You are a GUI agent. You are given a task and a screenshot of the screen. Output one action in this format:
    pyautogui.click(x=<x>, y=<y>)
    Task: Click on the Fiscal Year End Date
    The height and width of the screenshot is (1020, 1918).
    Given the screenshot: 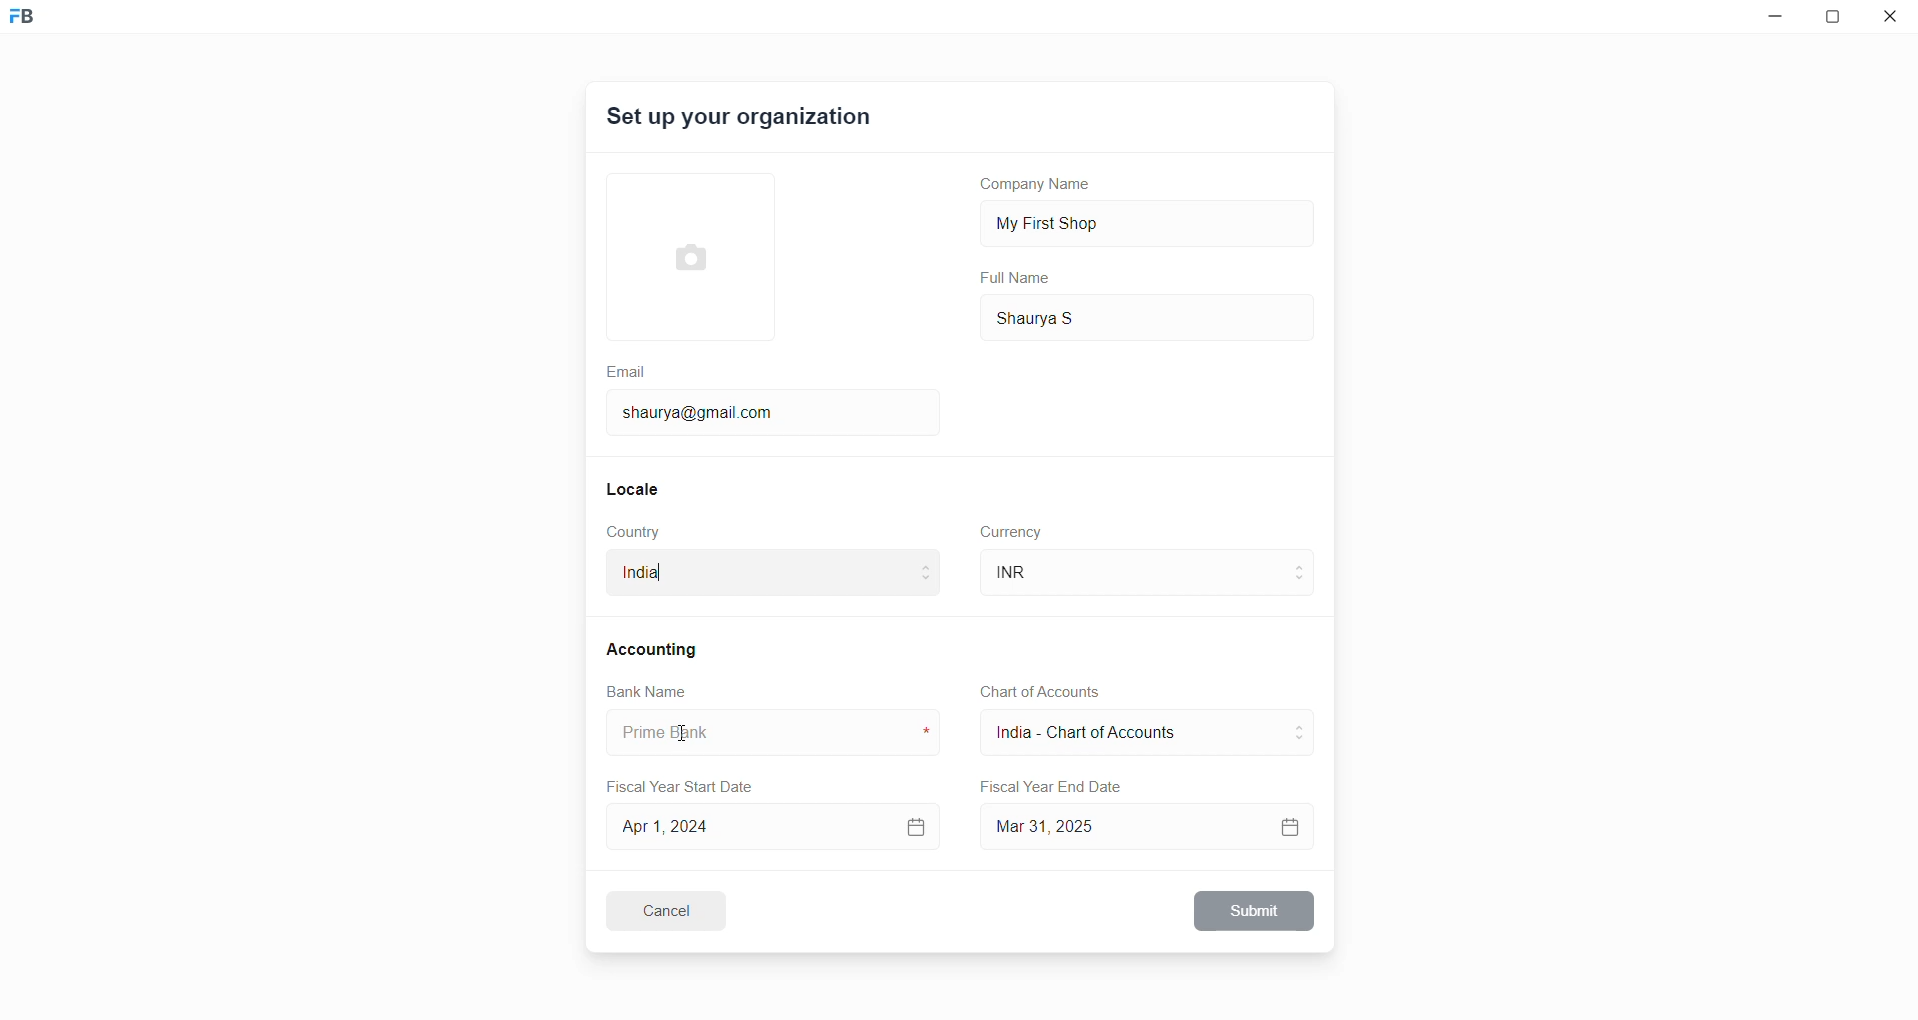 What is the action you would take?
    pyautogui.click(x=1053, y=787)
    